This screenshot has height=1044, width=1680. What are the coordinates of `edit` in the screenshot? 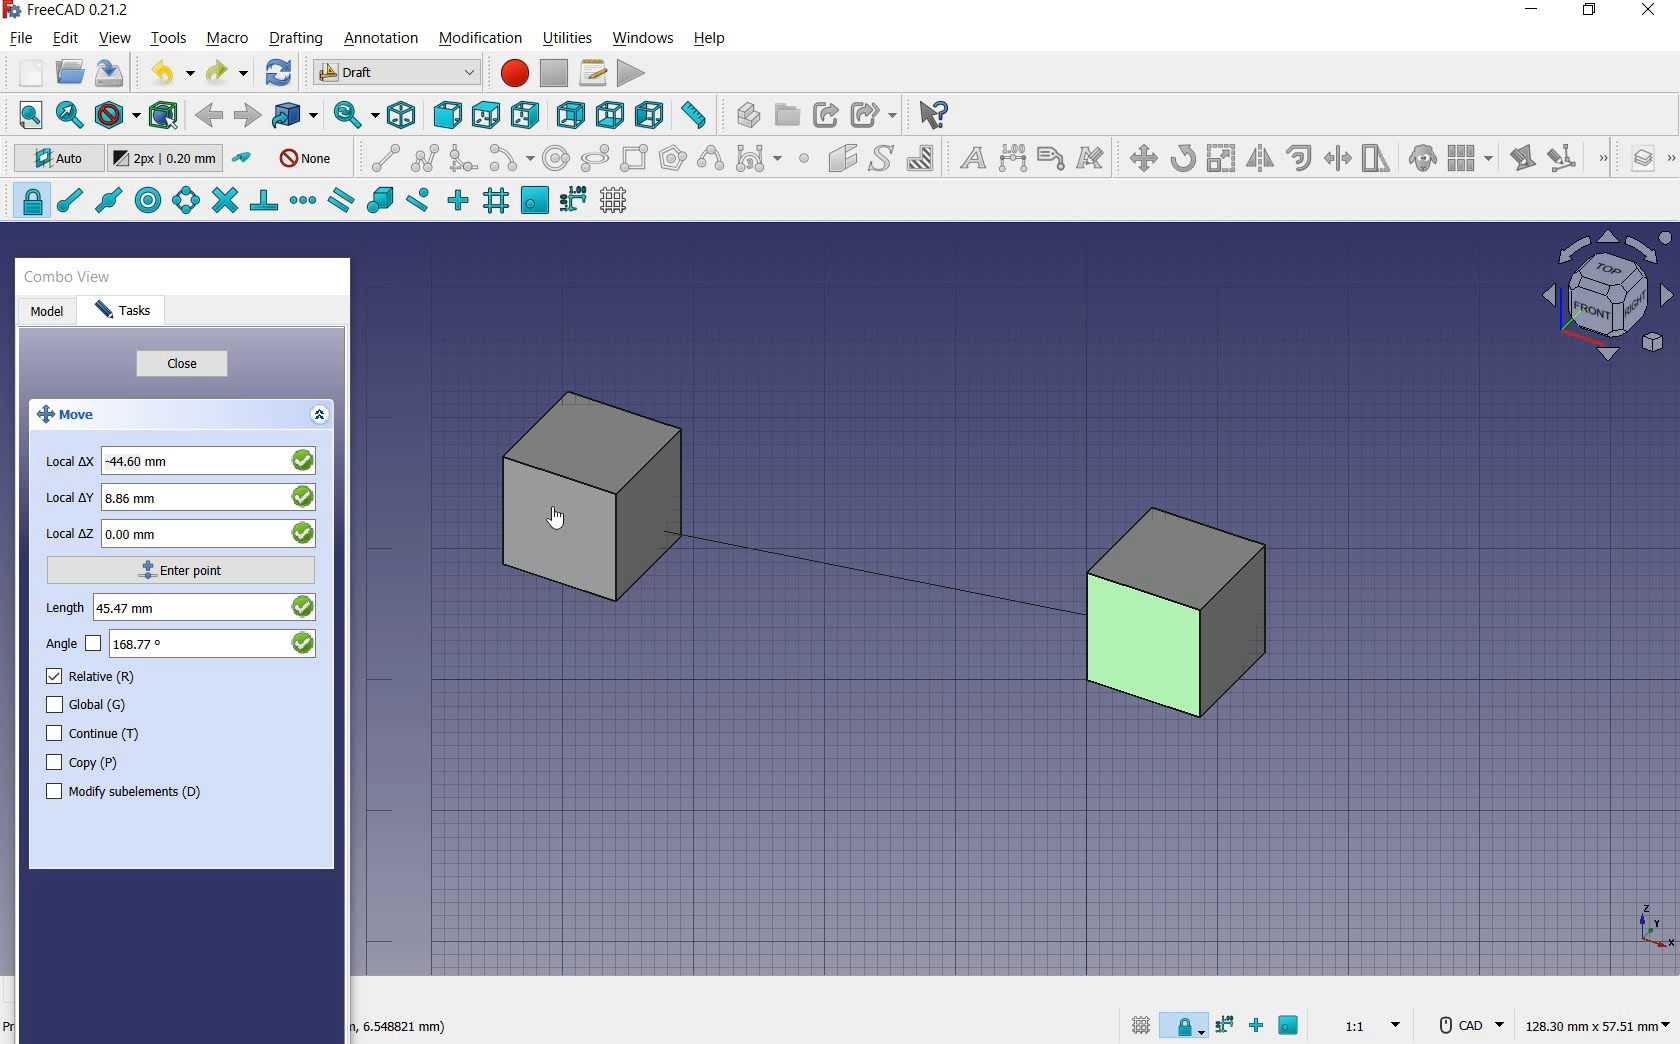 It's located at (1522, 157).